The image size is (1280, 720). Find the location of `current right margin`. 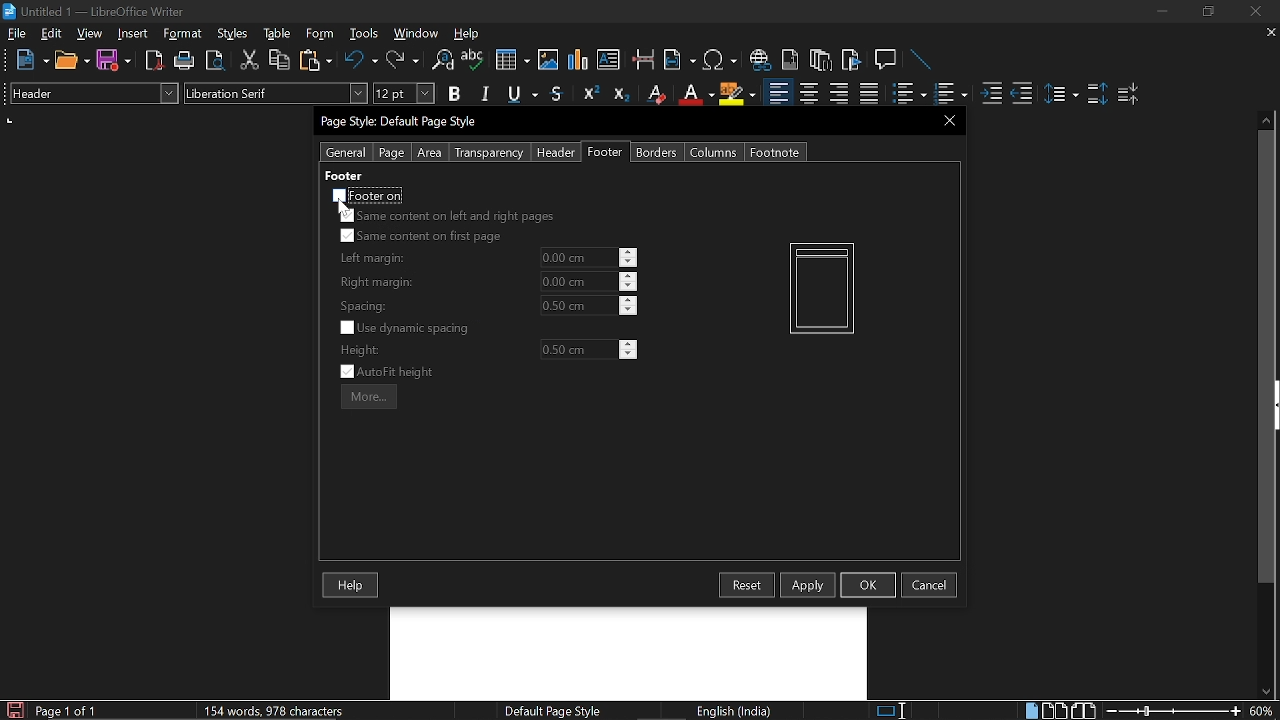

current right margin is located at coordinates (577, 281).